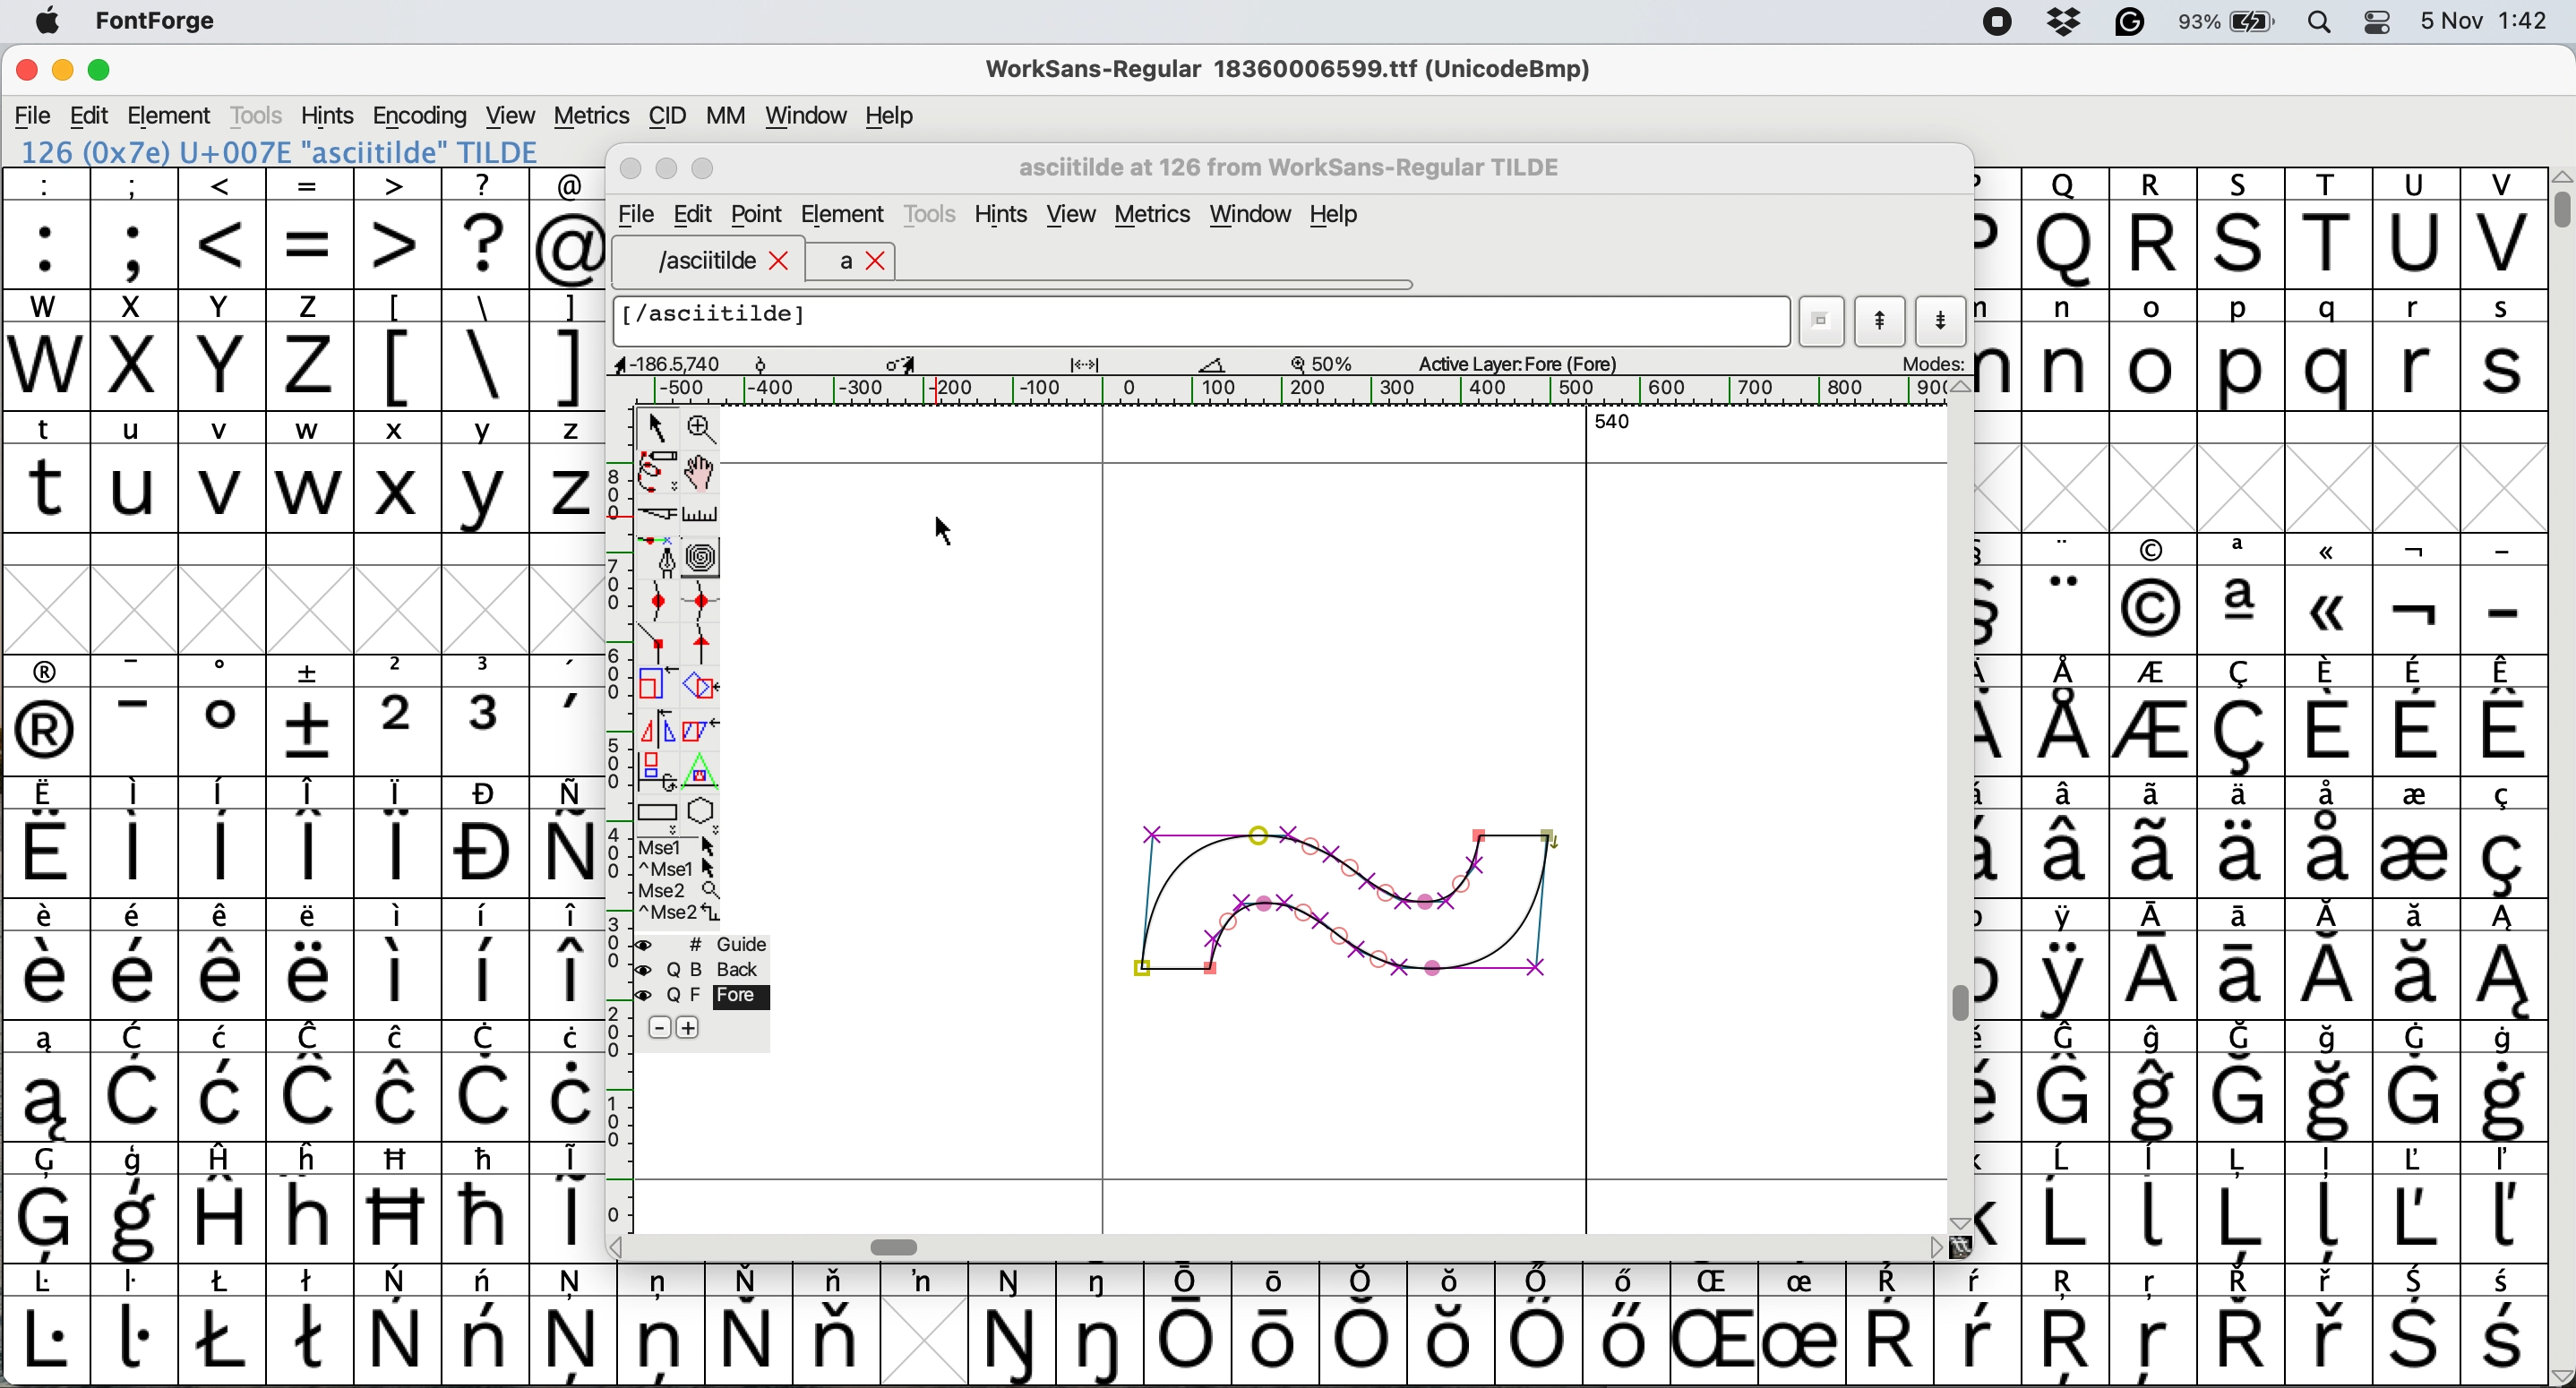 The width and height of the screenshot is (2576, 1388). I want to click on control center, so click(2382, 20).